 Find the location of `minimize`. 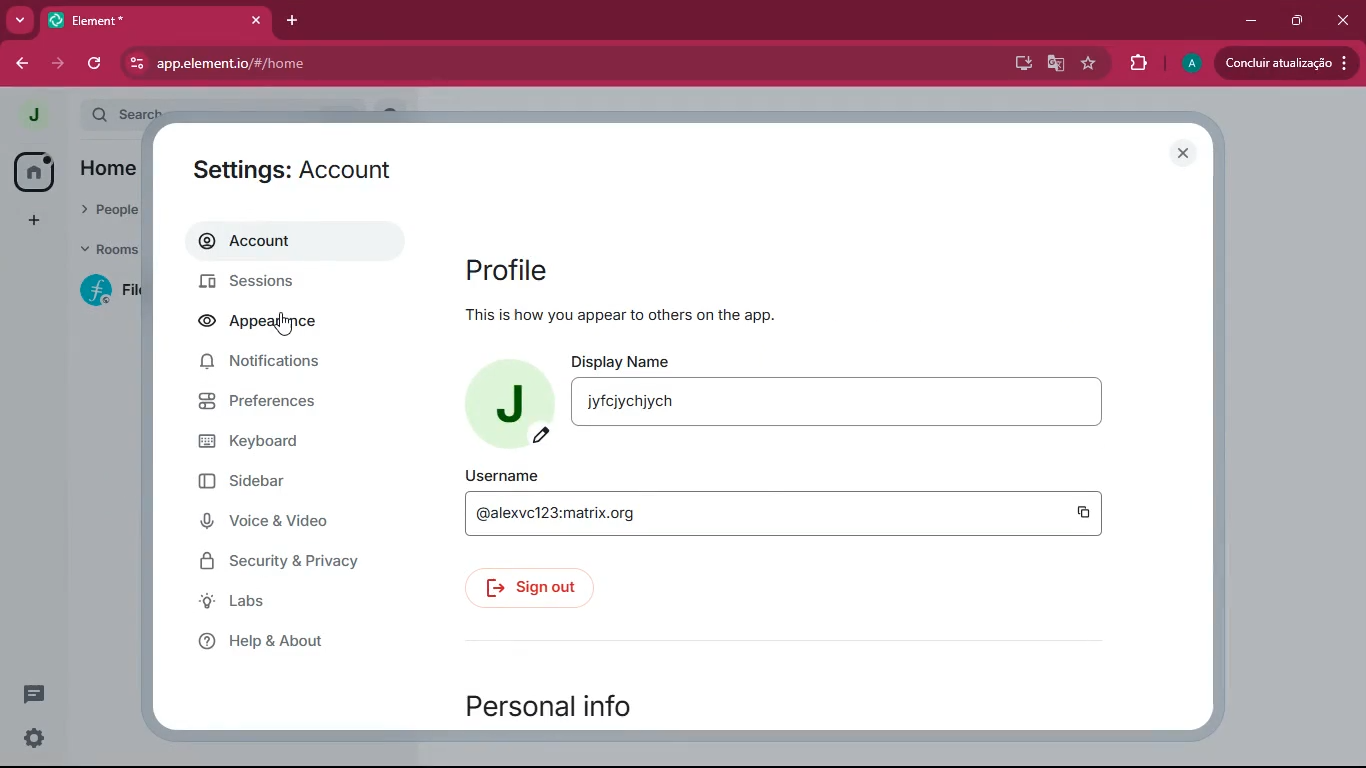

minimize is located at coordinates (1247, 22).